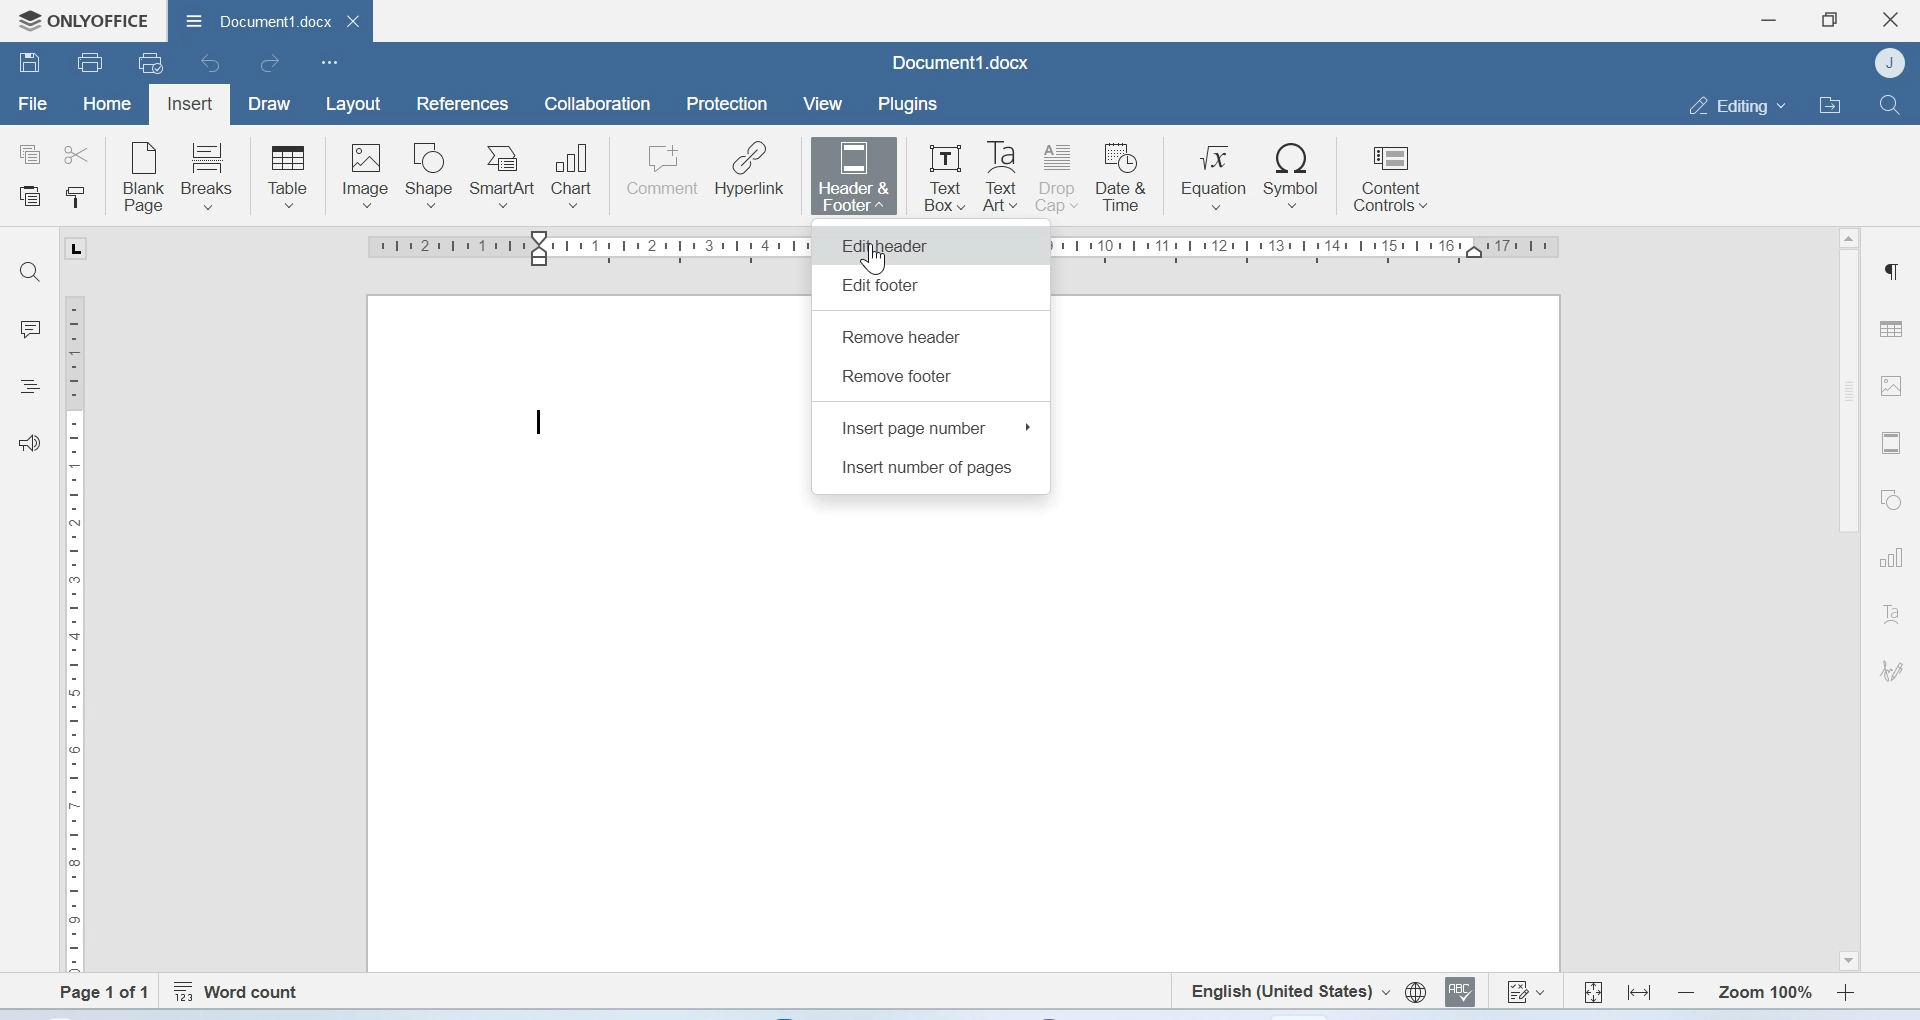  Describe the element at coordinates (729, 105) in the screenshot. I see `Protection` at that location.